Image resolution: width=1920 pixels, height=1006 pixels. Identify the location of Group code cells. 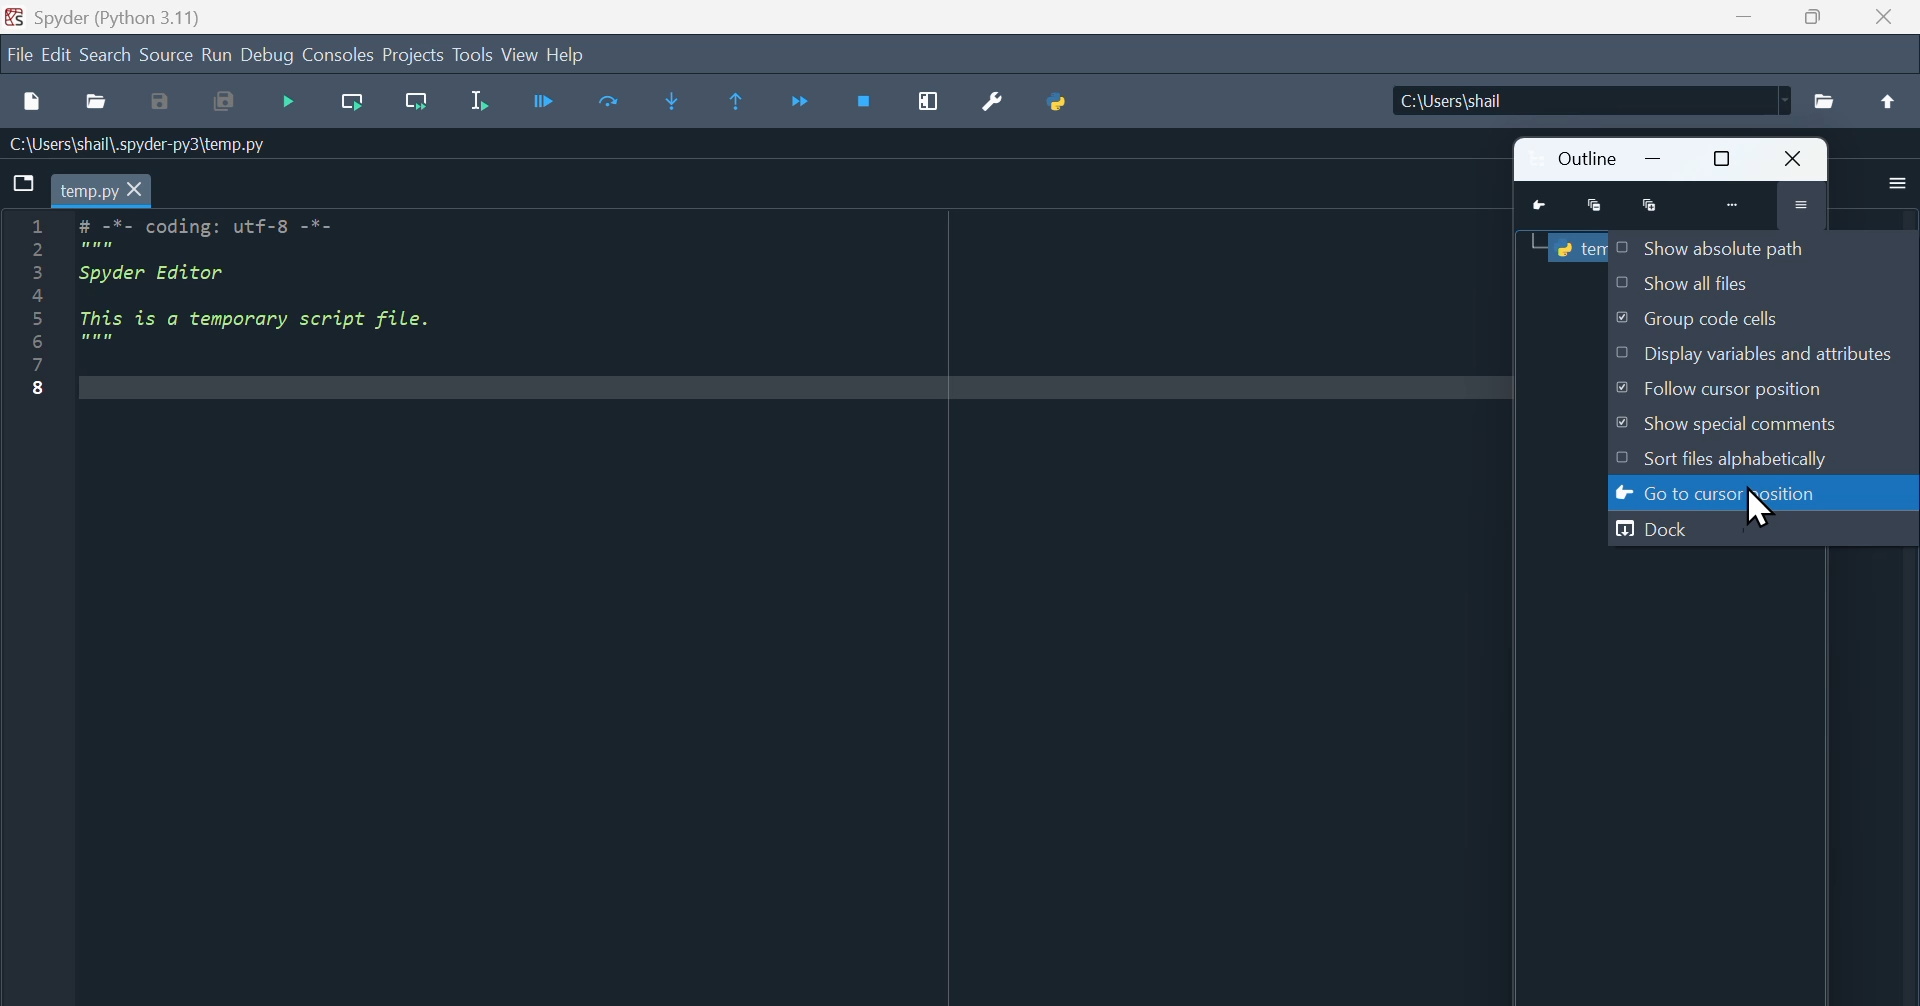
(1699, 317).